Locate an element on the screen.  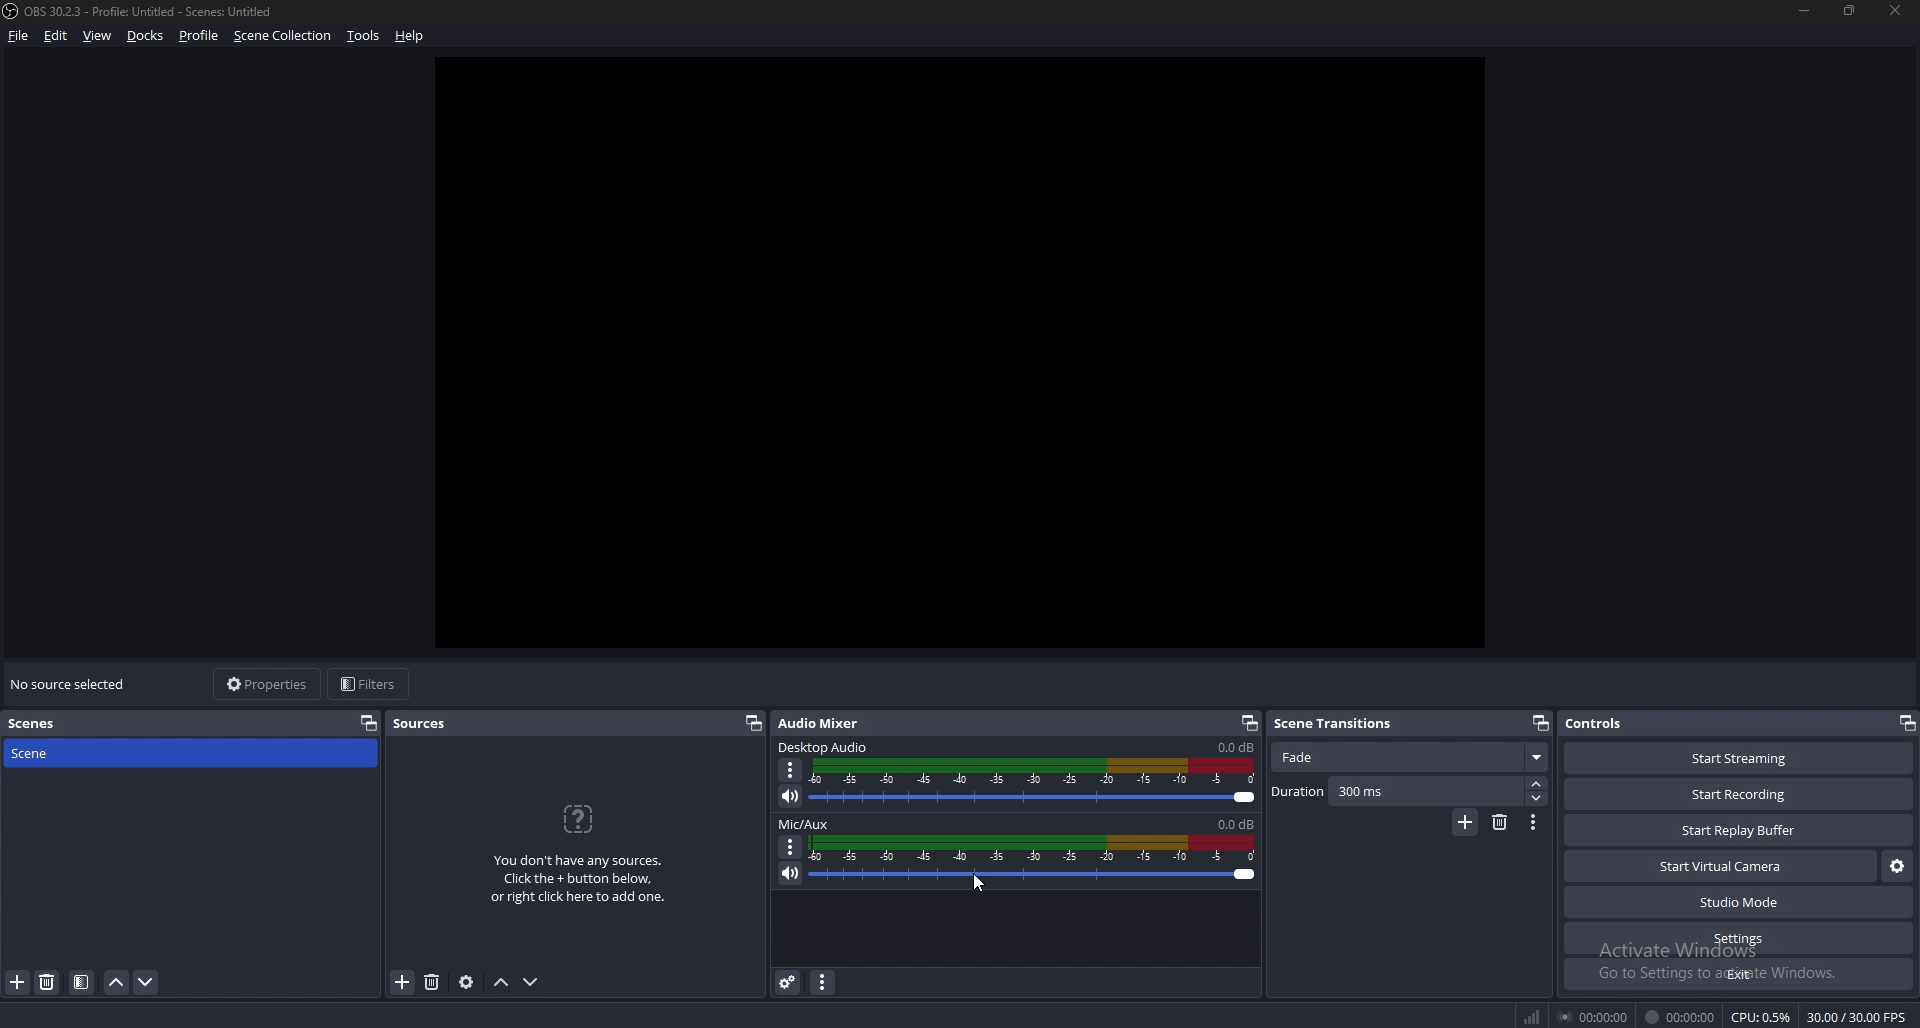
audio mixer is located at coordinates (819, 723).